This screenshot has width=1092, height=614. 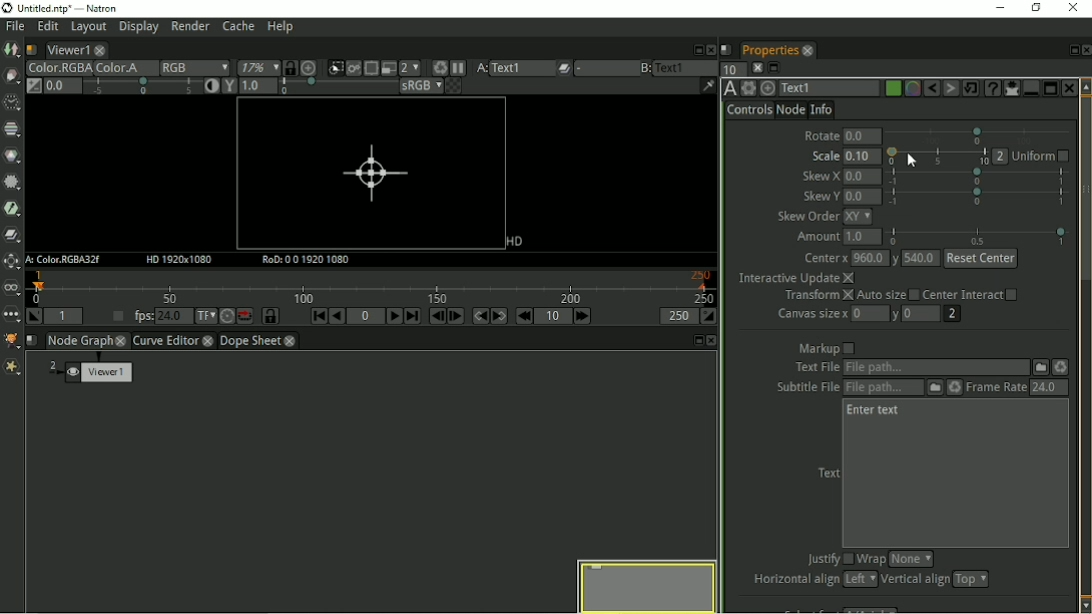 What do you see at coordinates (12, 50) in the screenshot?
I see `Image ` at bounding box center [12, 50].